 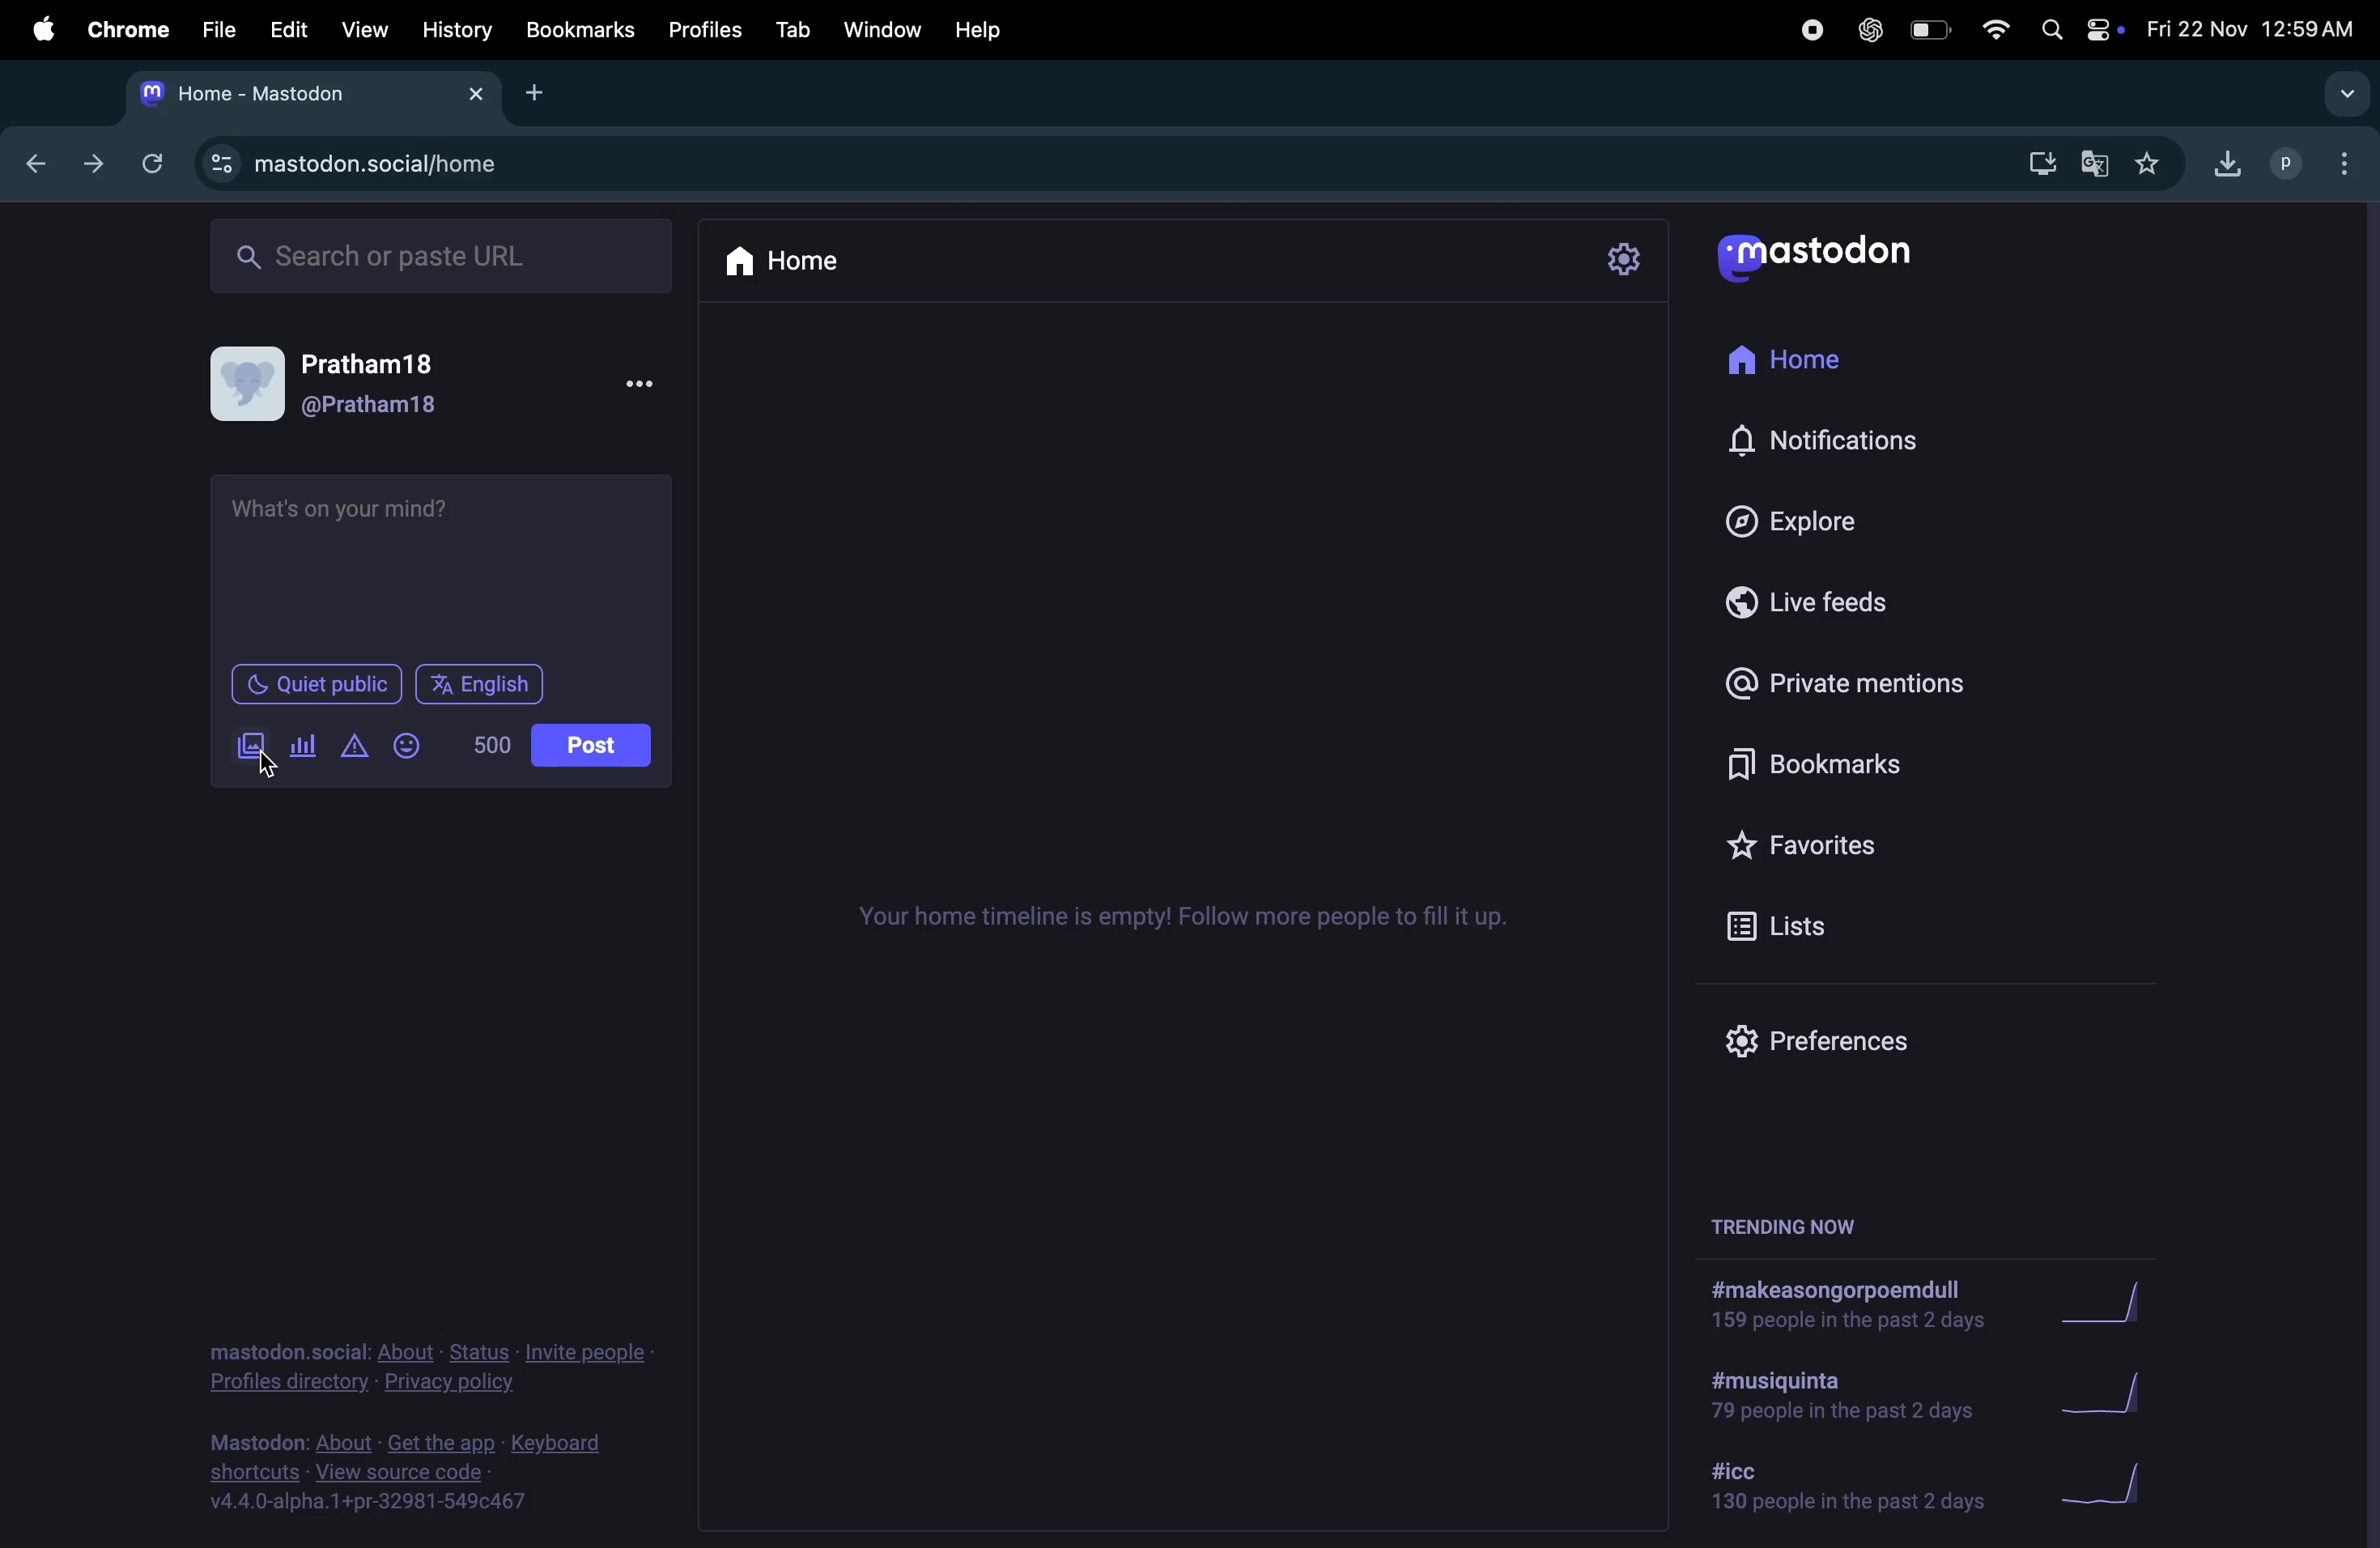 What do you see at coordinates (411, 165) in the screenshot?
I see `mastodon url` at bounding box center [411, 165].